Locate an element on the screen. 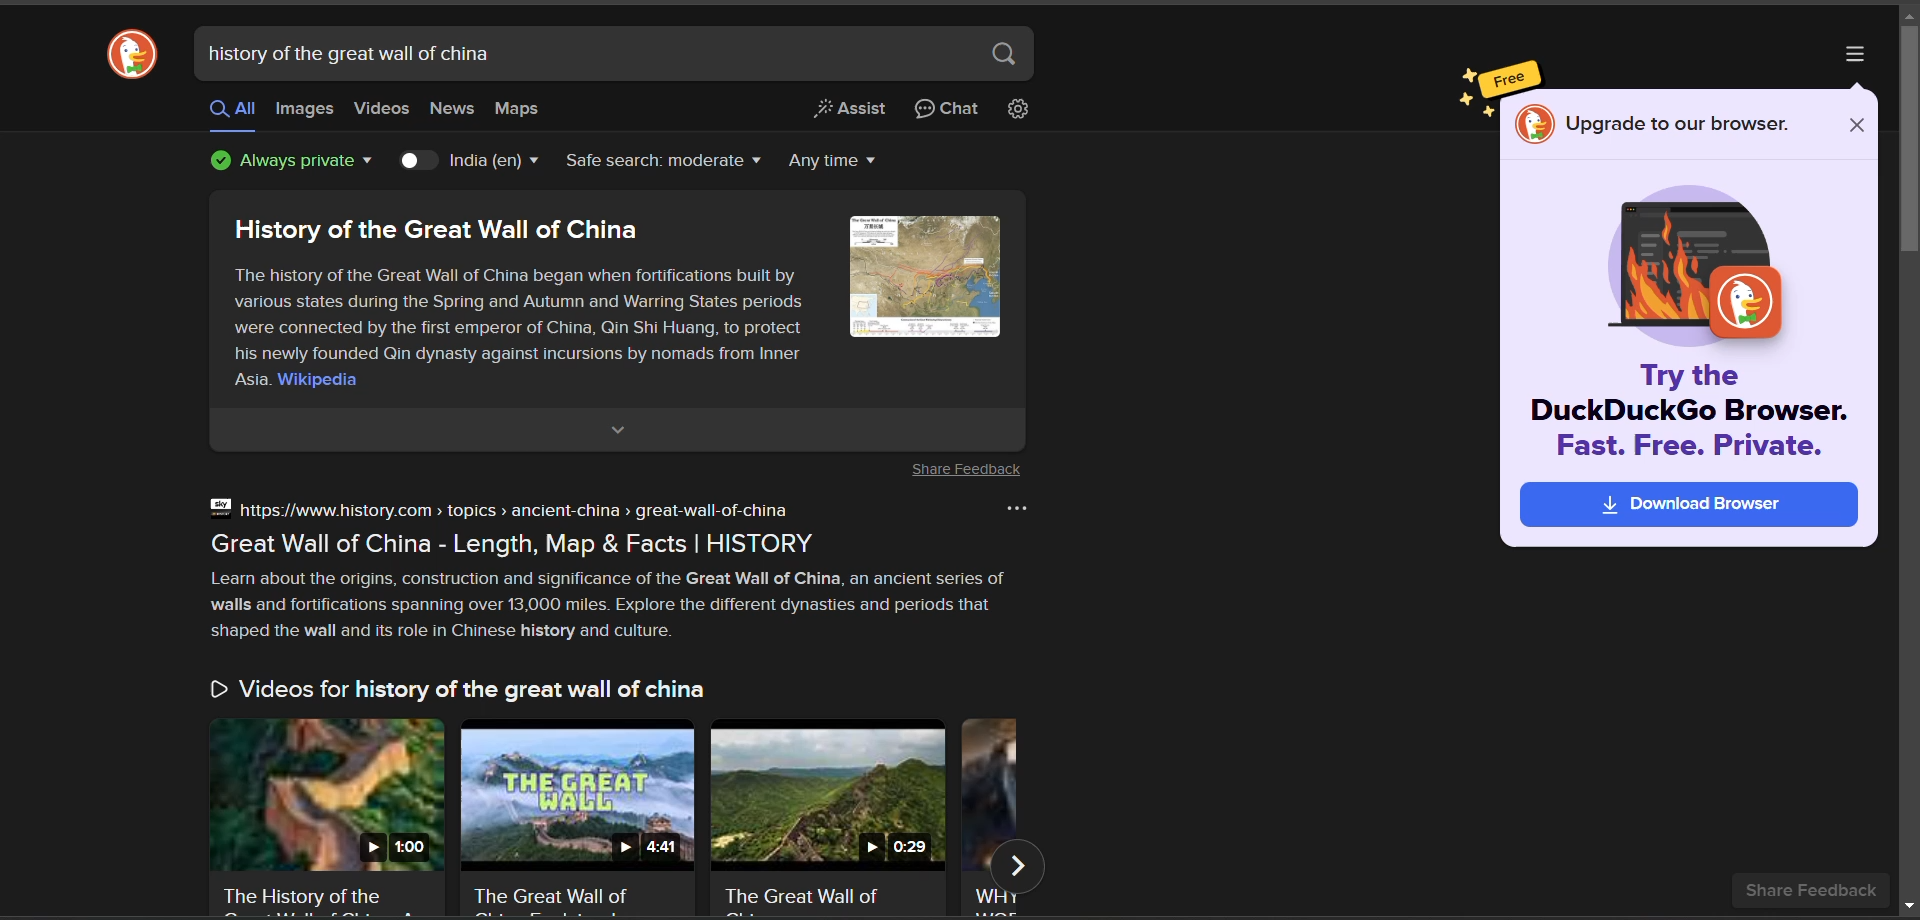  generate a short answer from the web is located at coordinates (850, 111).